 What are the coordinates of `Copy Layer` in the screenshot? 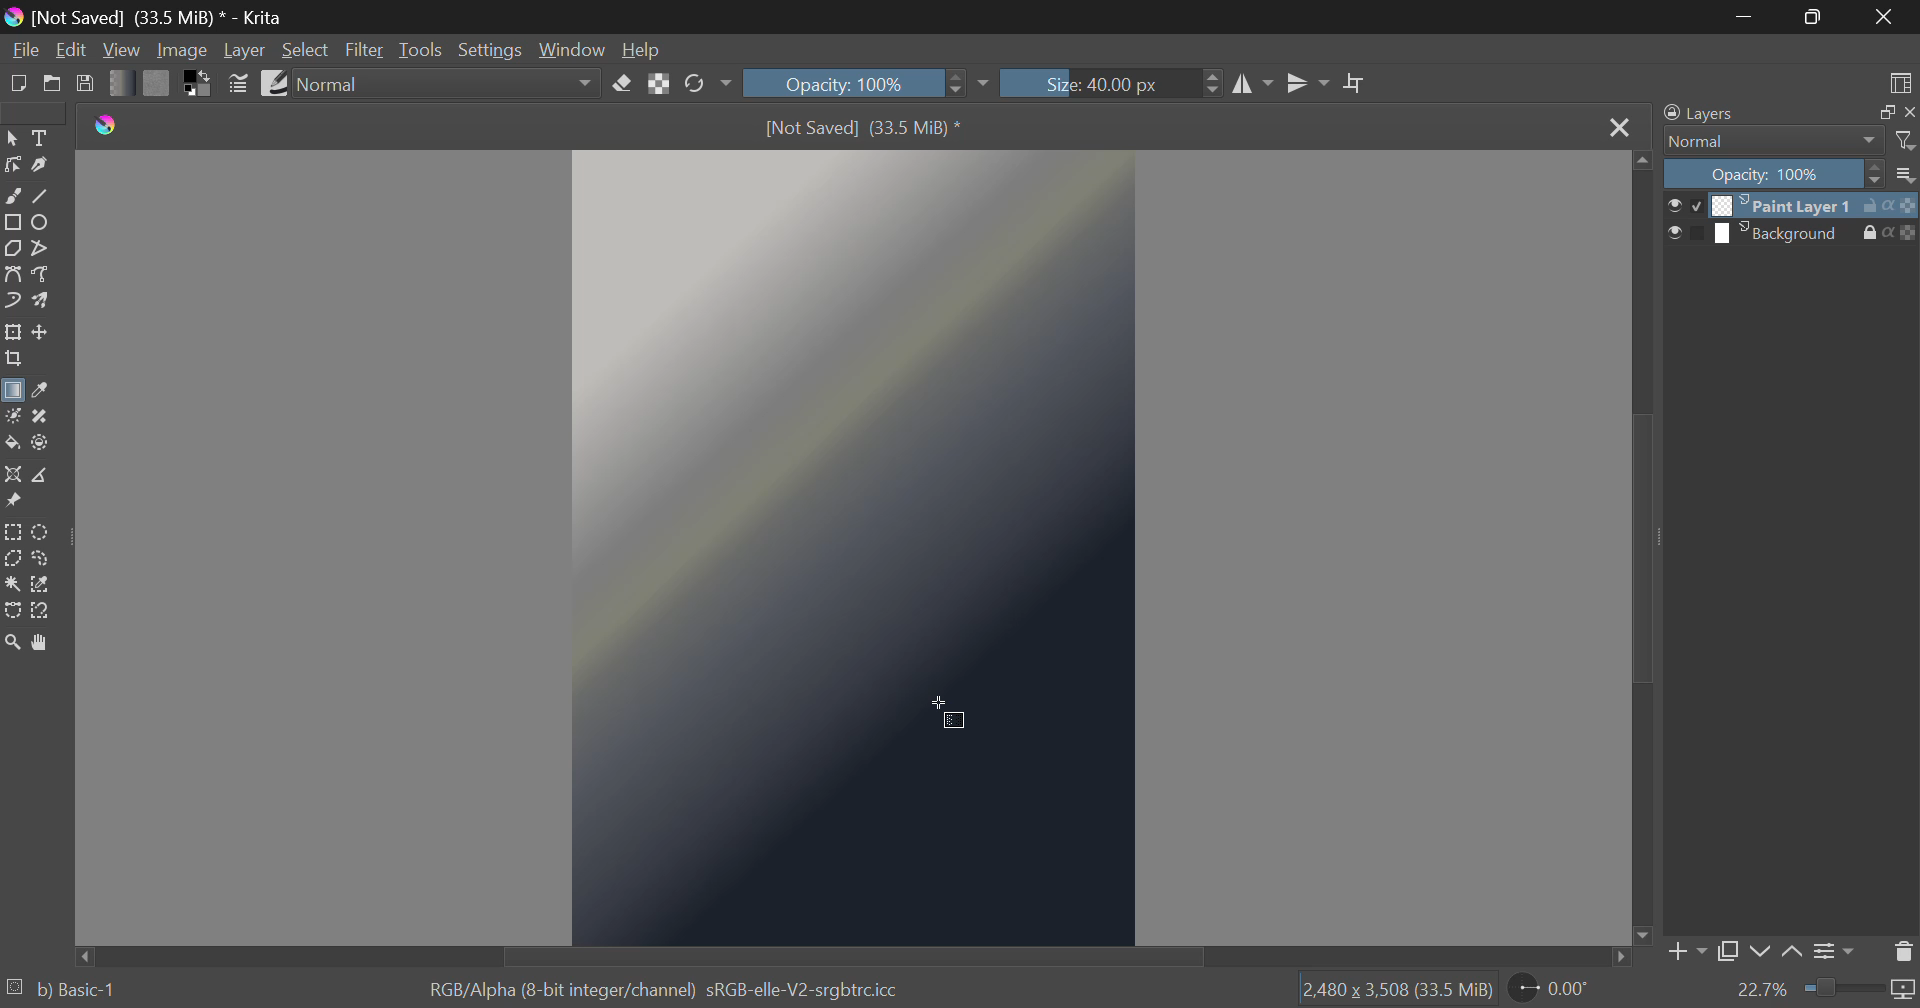 It's located at (1728, 955).